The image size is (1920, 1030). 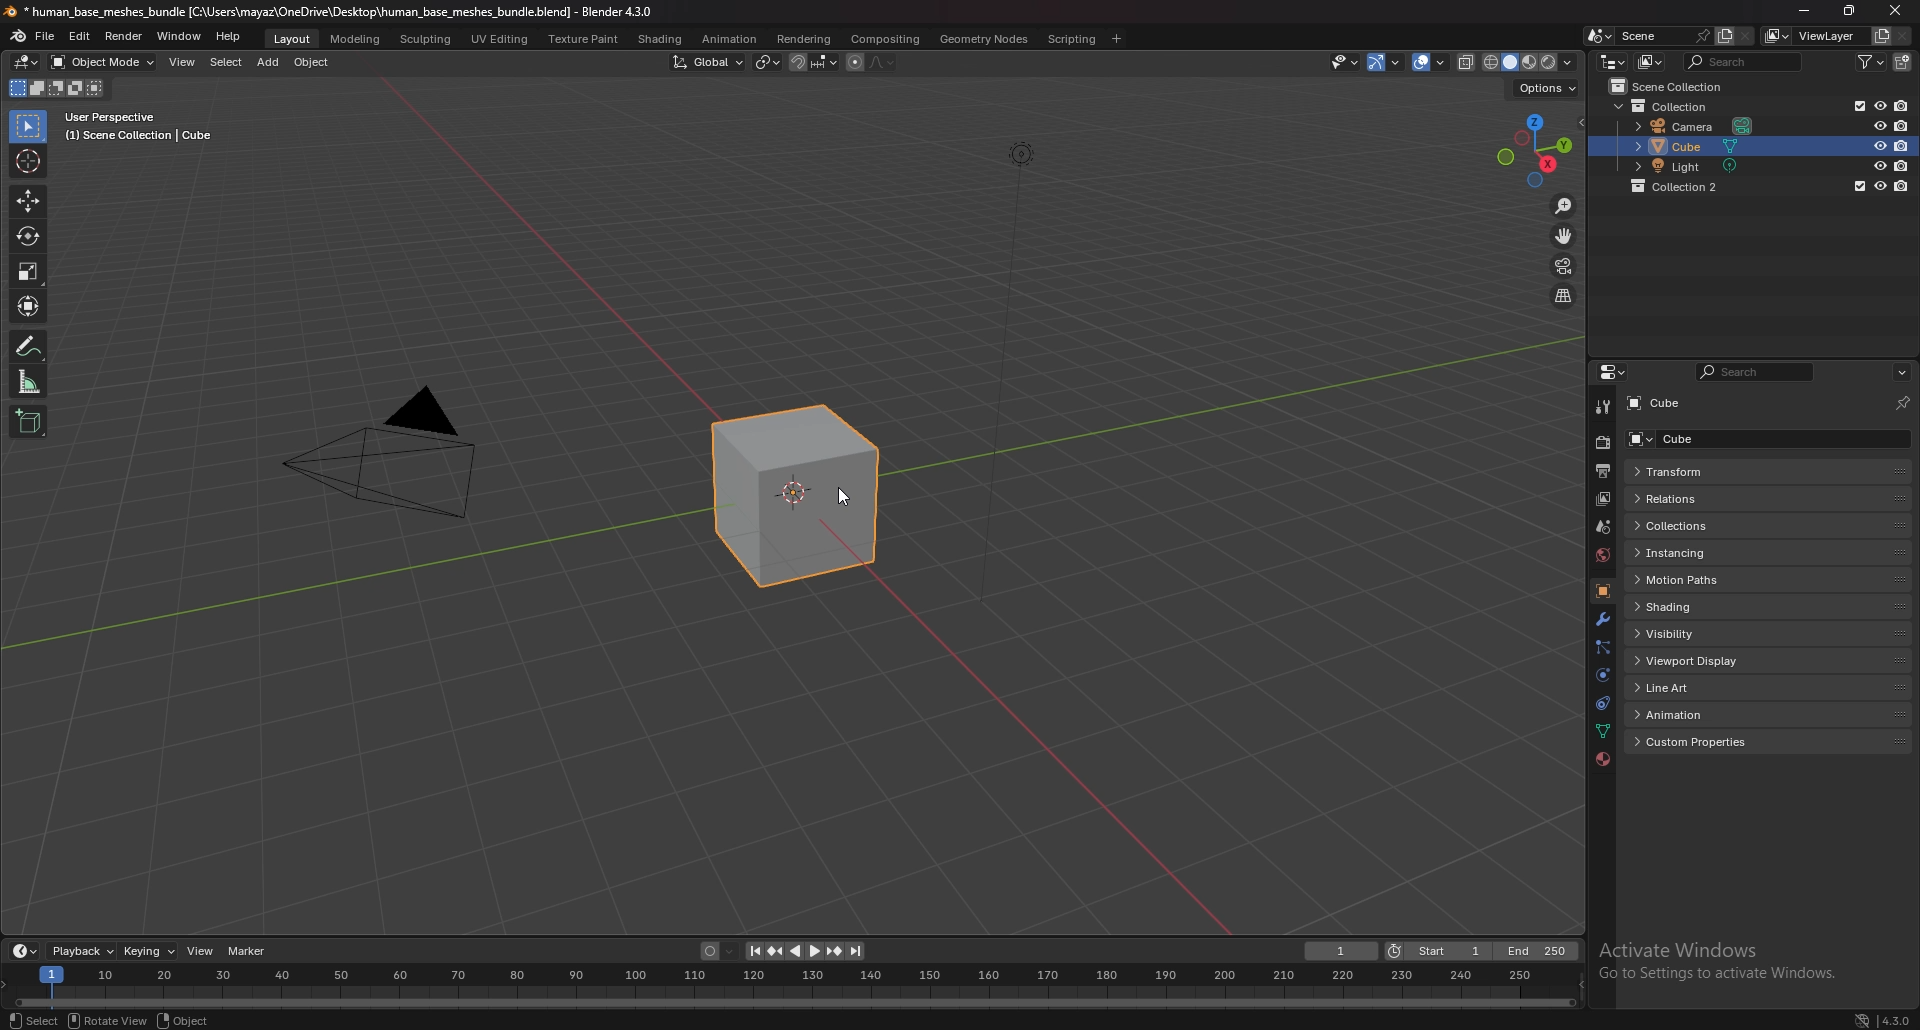 What do you see at coordinates (1563, 297) in the screenshot?
I see `switch view from perspective/orthographic` at bounding box center [1563, 297].